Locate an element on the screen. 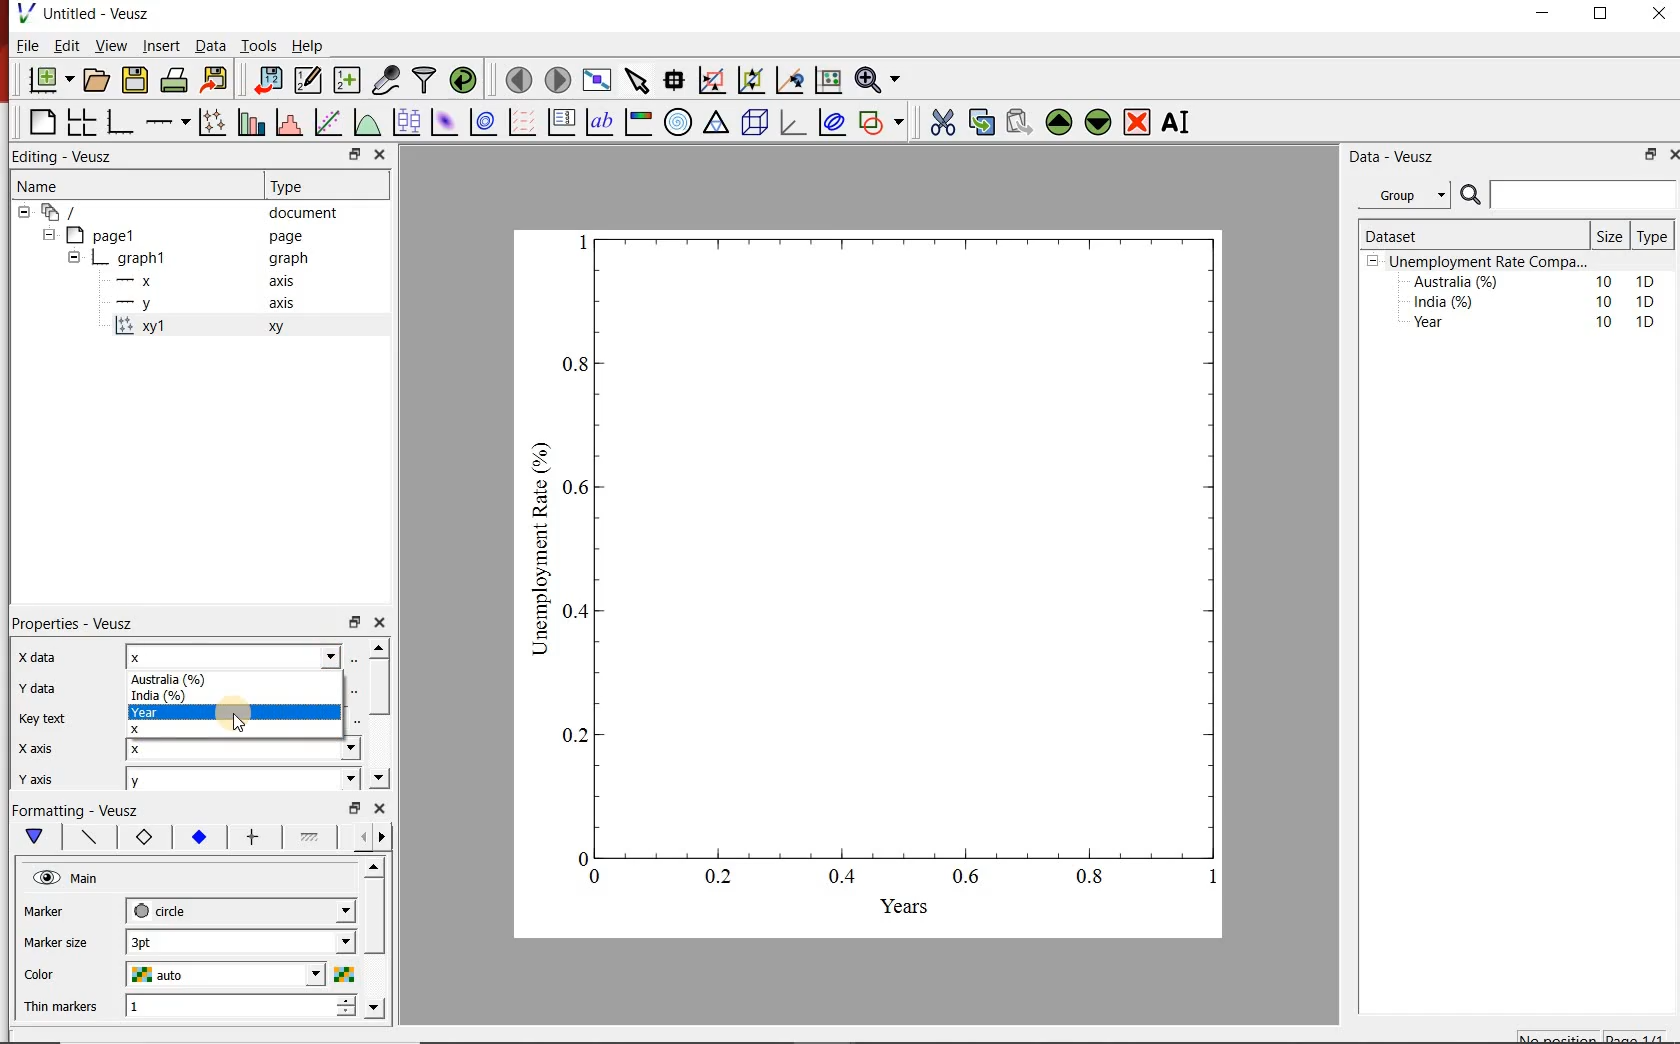 The height and width of the screenshot is (1044, 1680). click to resset graph axes is located at coordinates (829, 78).